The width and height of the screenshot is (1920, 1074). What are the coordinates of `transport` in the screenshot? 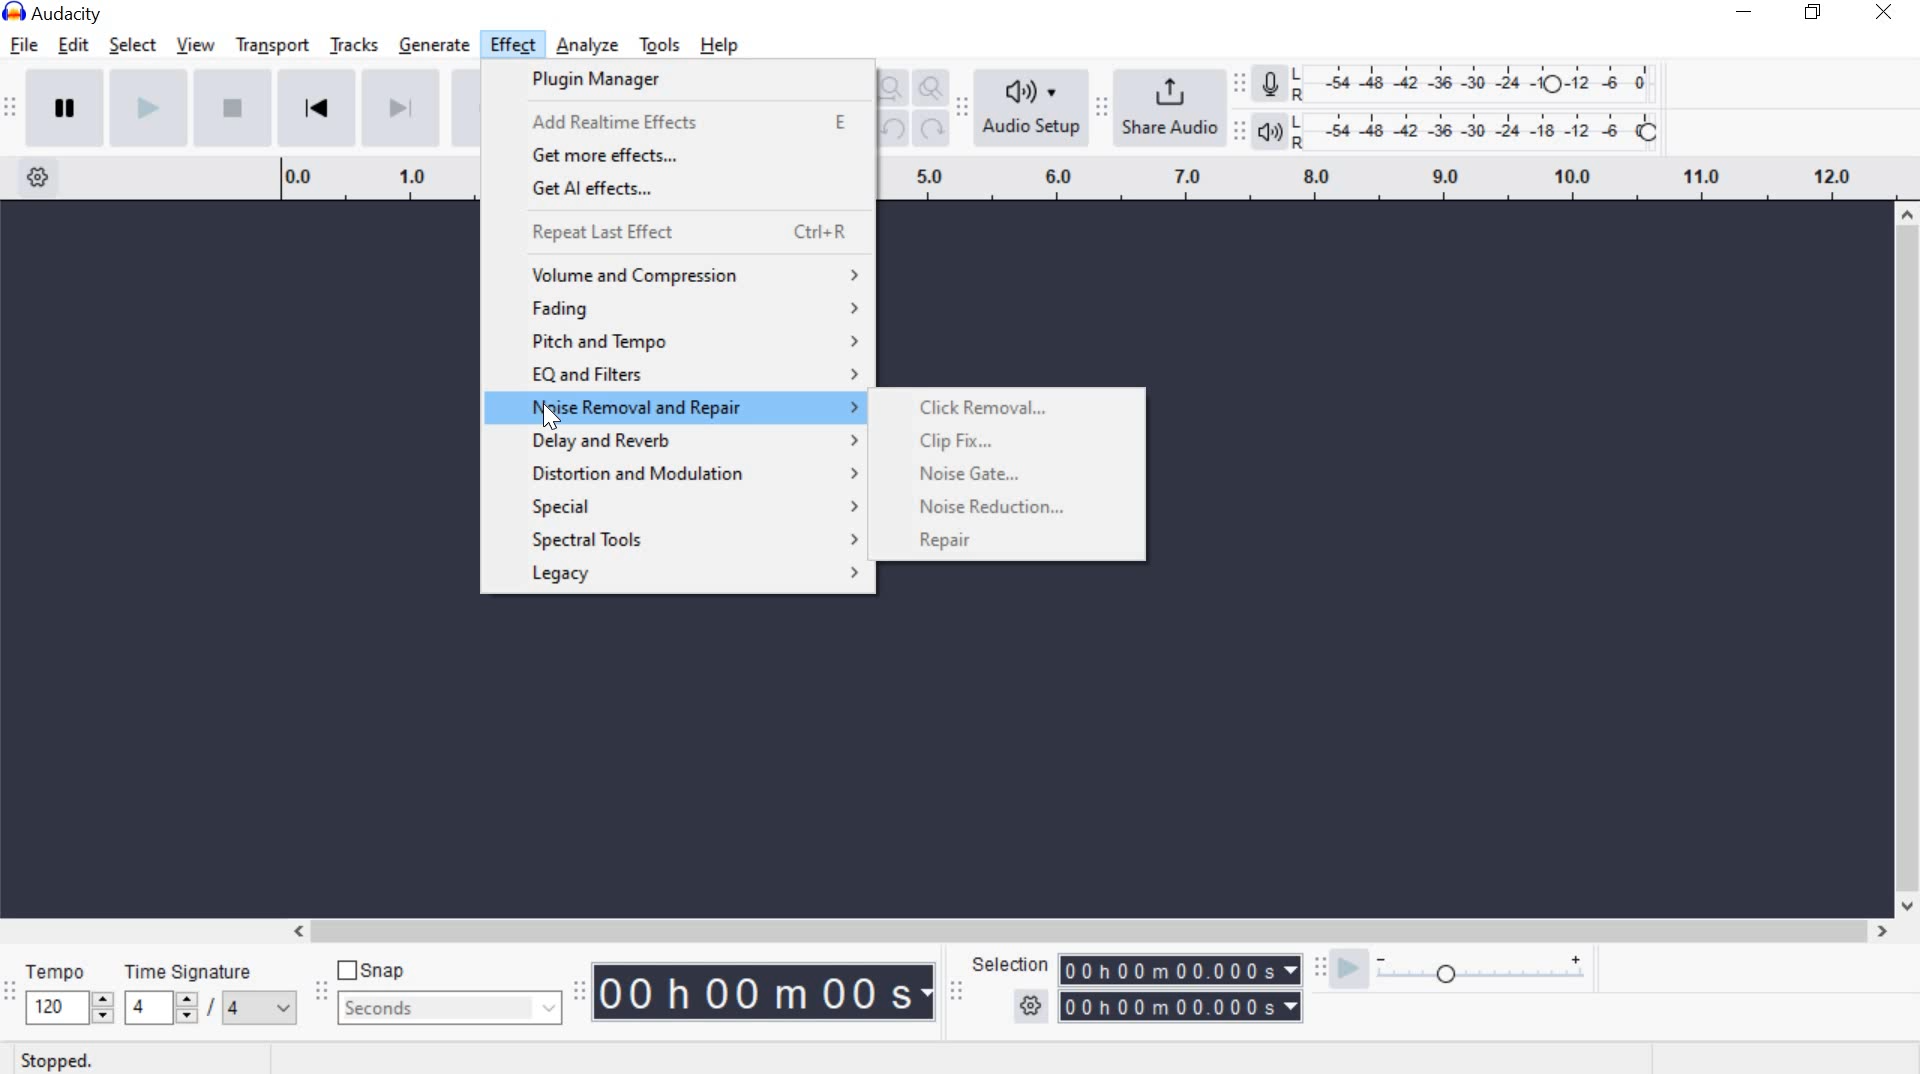 It's located at (275, 48).